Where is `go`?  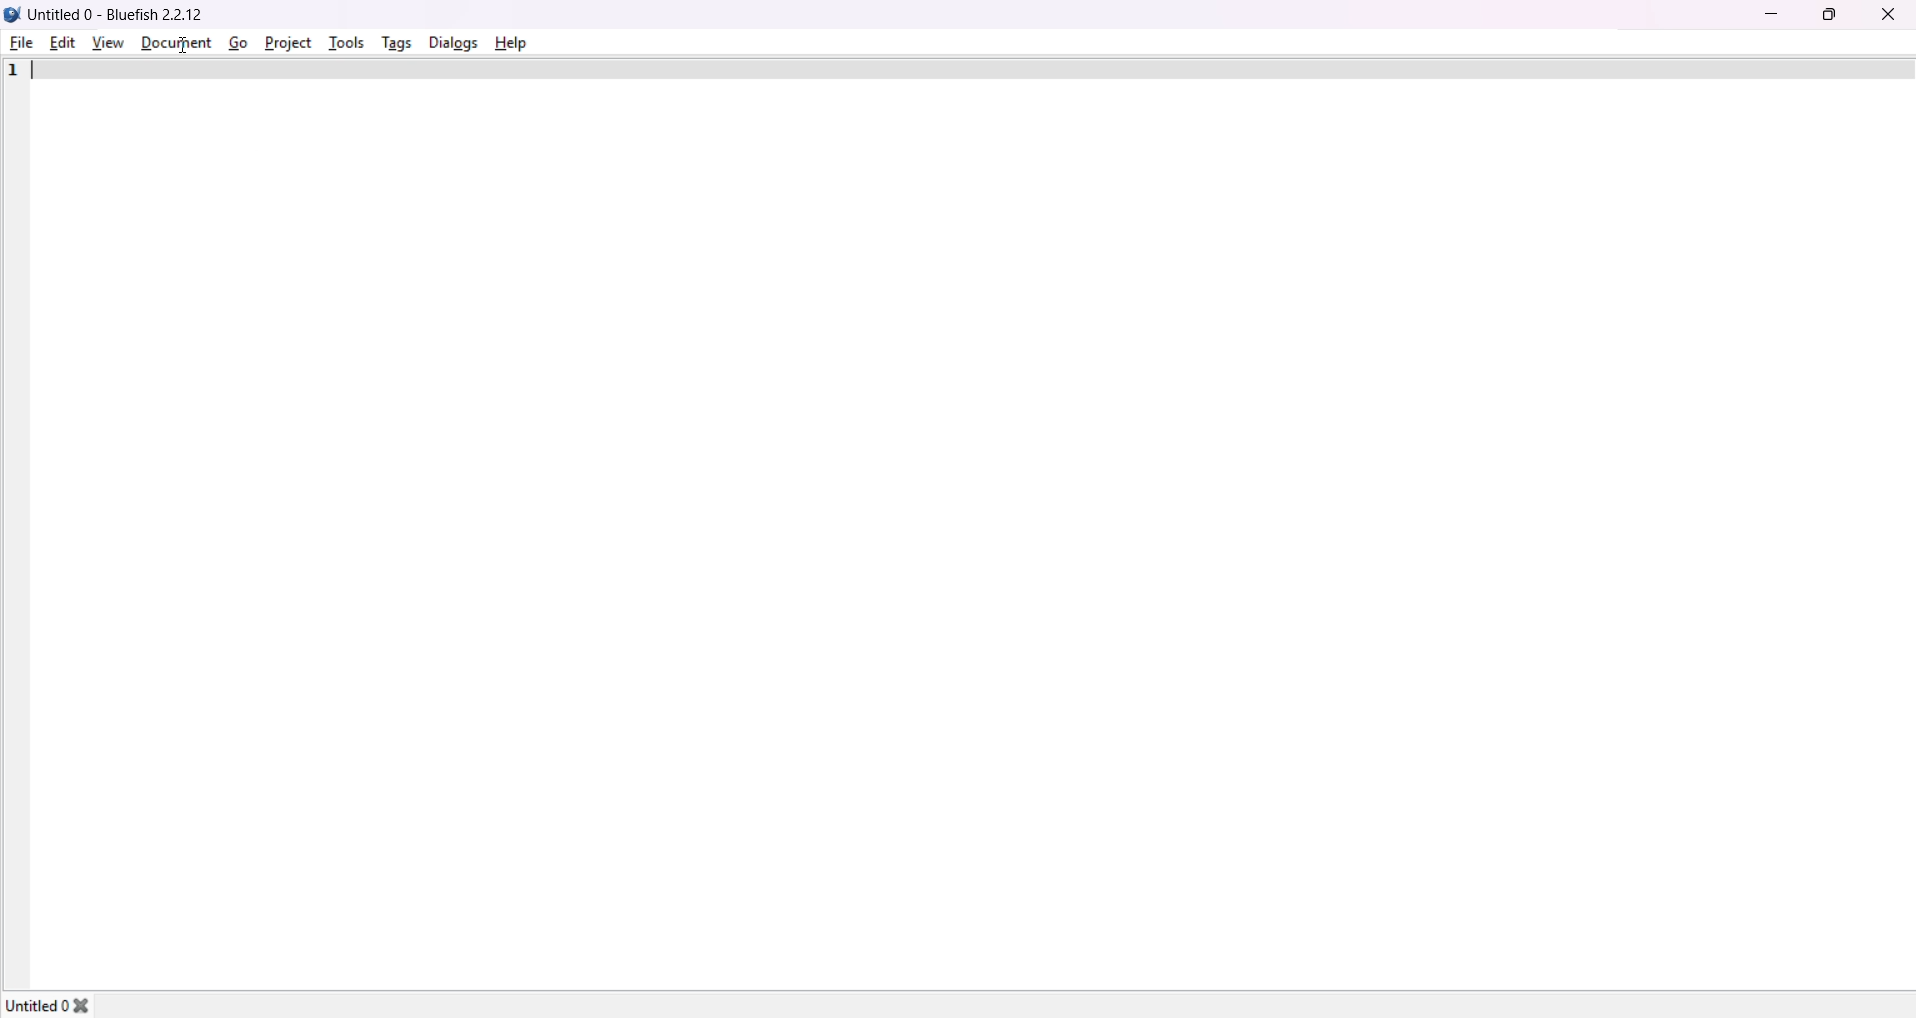
go is located at coordinates (236, 42).